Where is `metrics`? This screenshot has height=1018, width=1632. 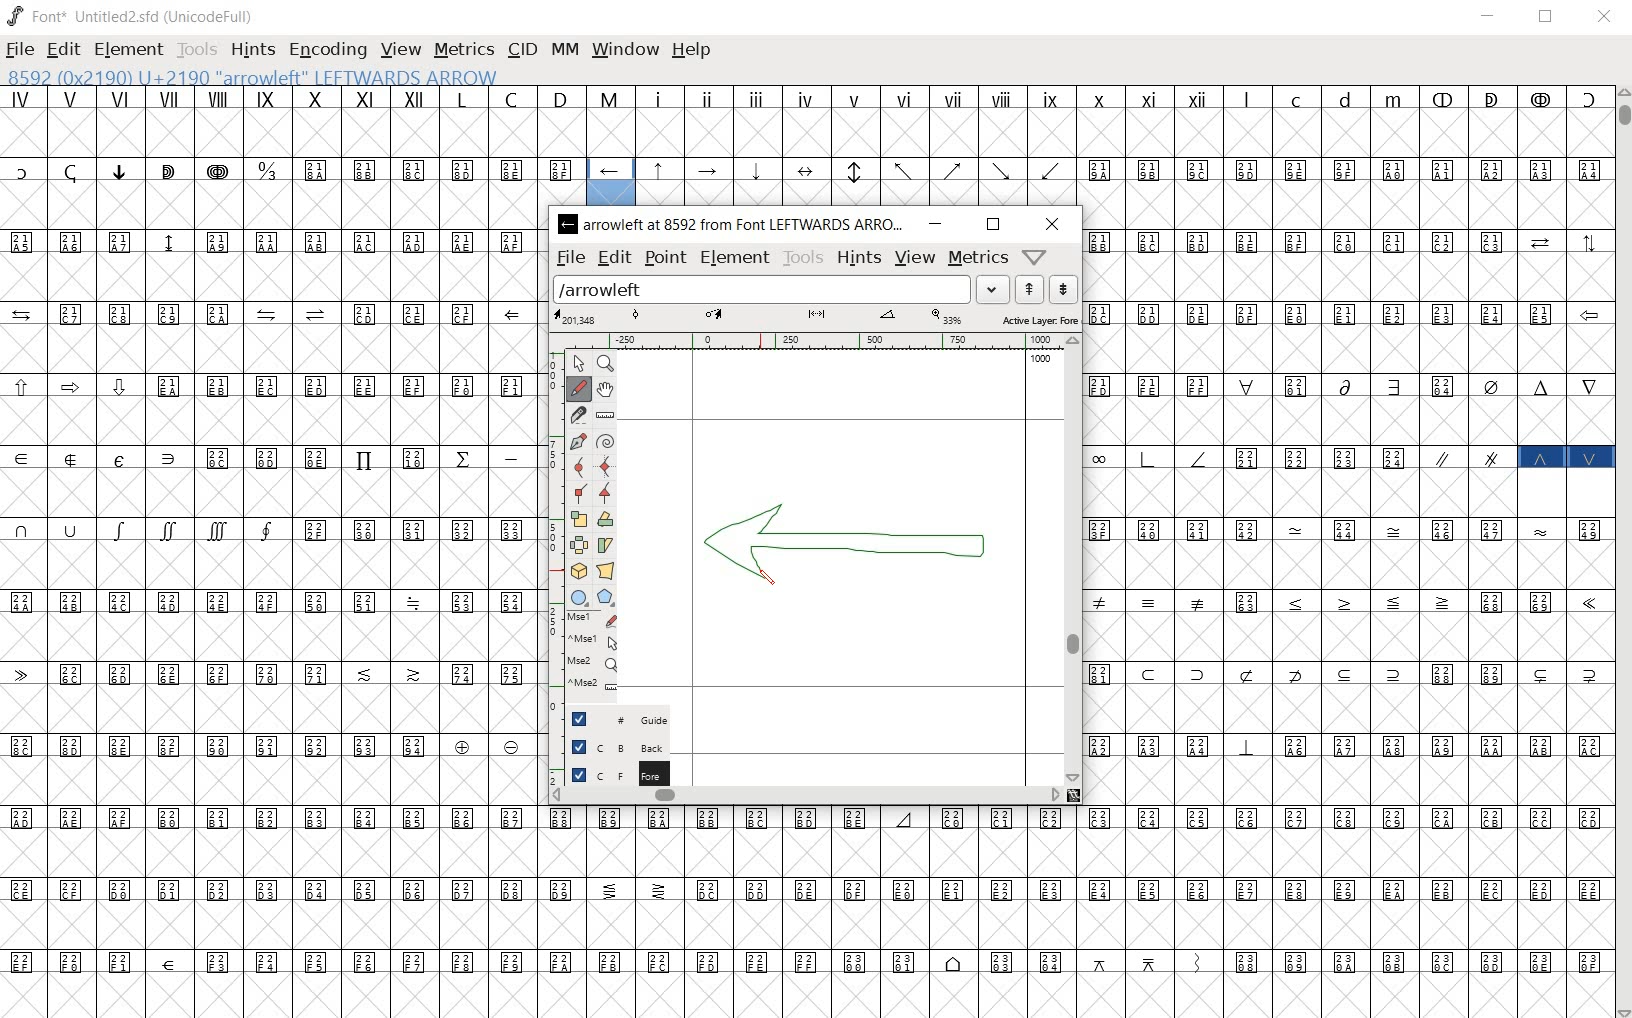 metrics is located at coordinates (976, 257).